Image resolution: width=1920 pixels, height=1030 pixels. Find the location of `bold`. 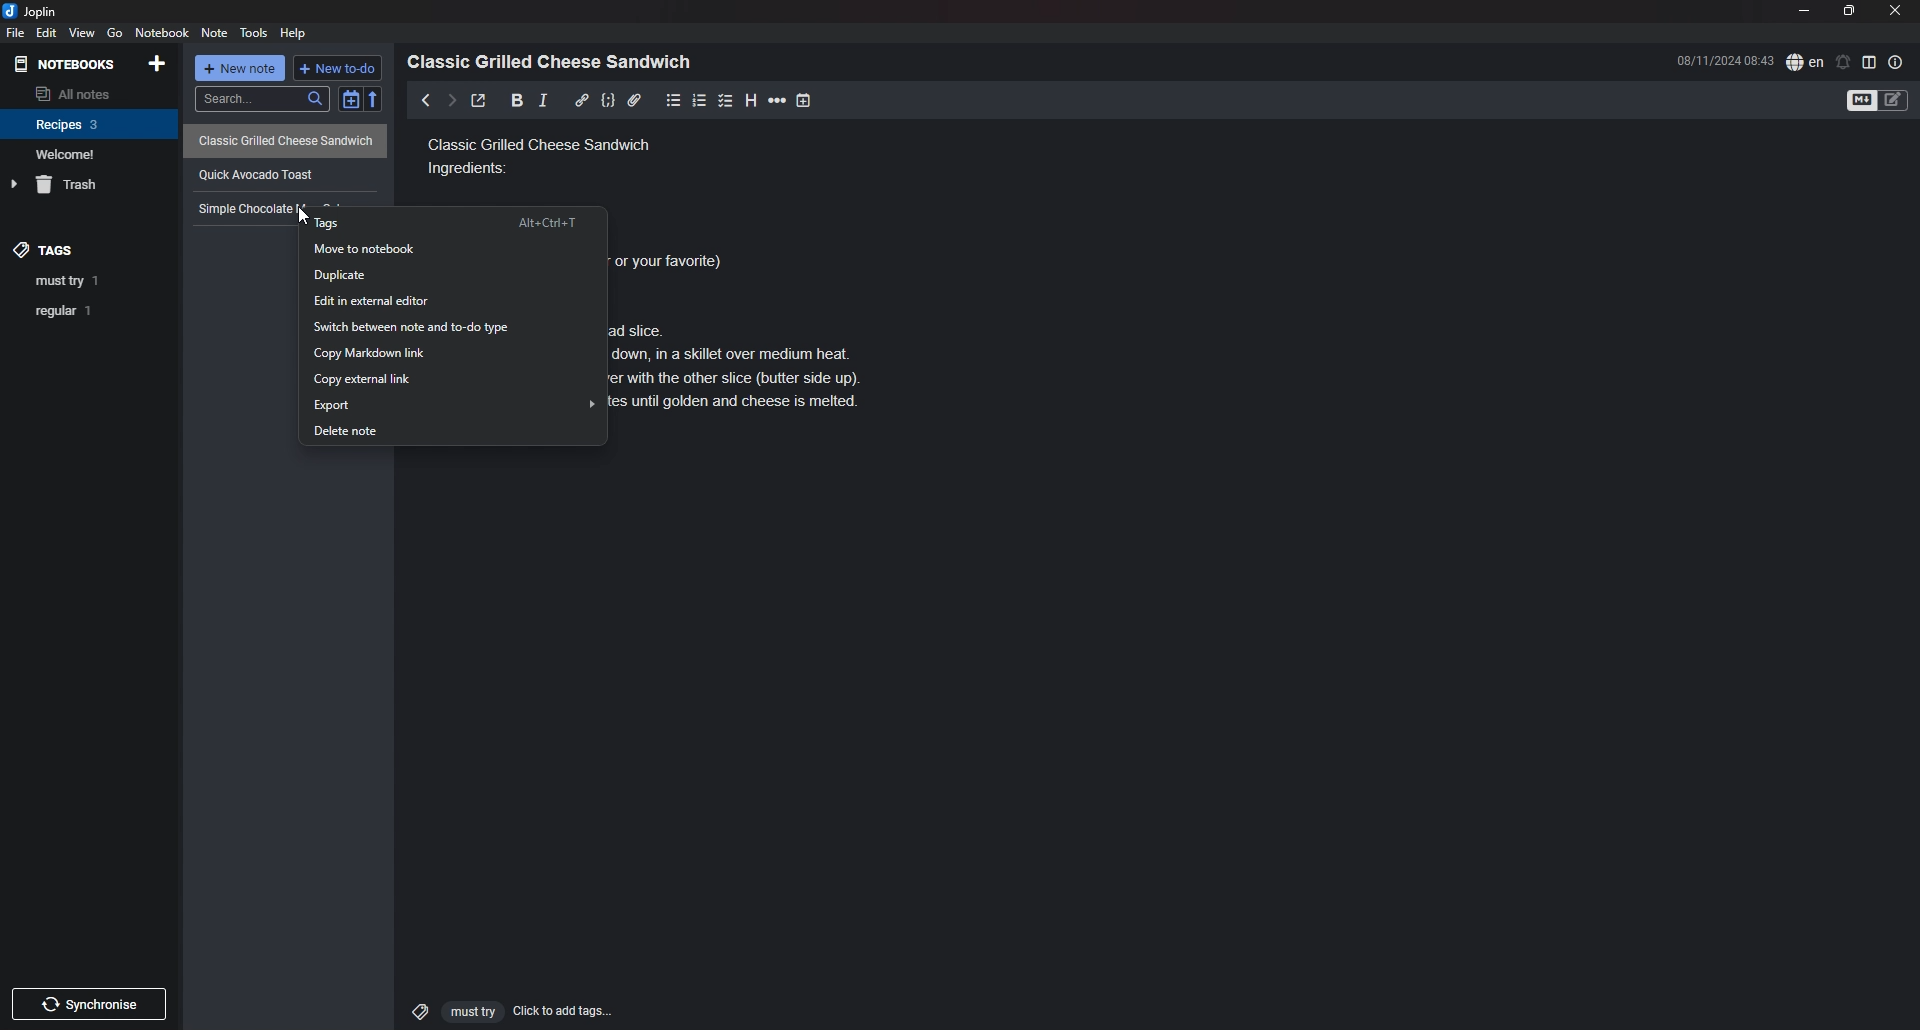

bold is located at coordinates (511, 101).